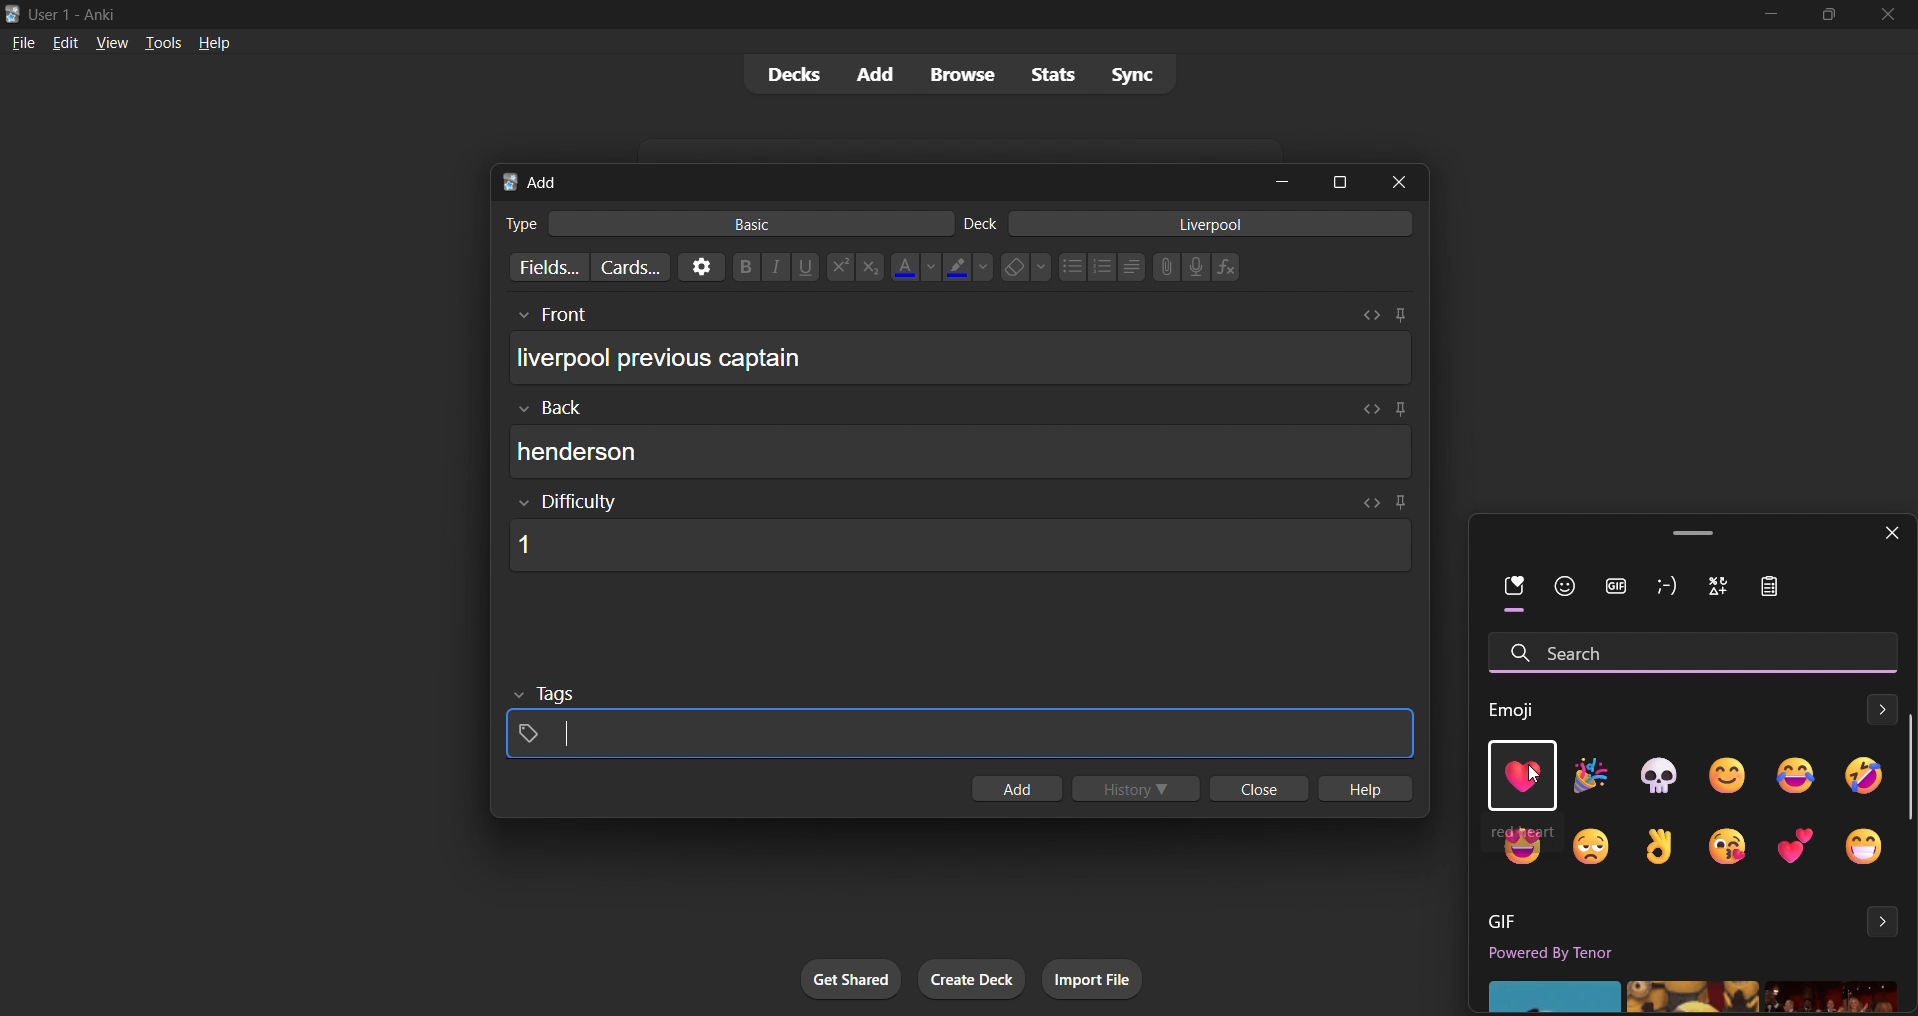 The height and width of the screenshot is (1016, 1918). I want to click on expand, so click(1877, 715).